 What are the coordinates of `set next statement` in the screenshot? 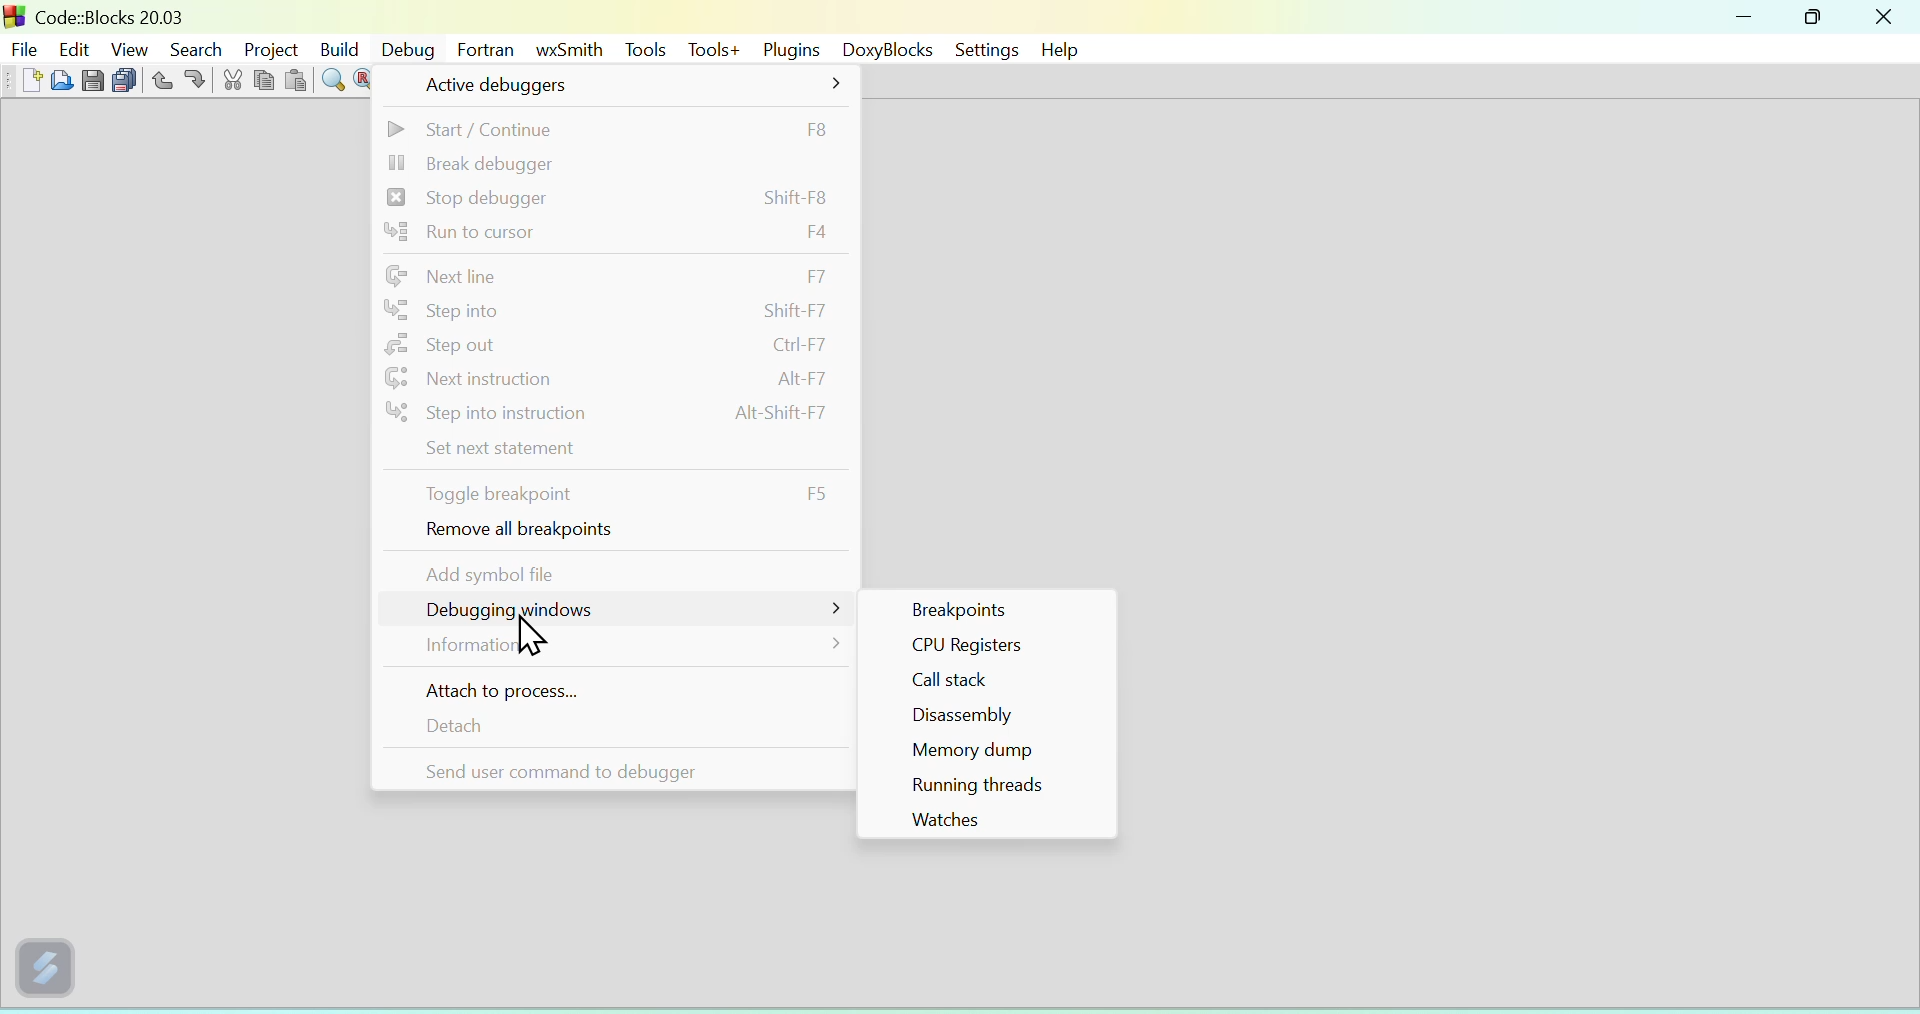 It's located at (612, 451).